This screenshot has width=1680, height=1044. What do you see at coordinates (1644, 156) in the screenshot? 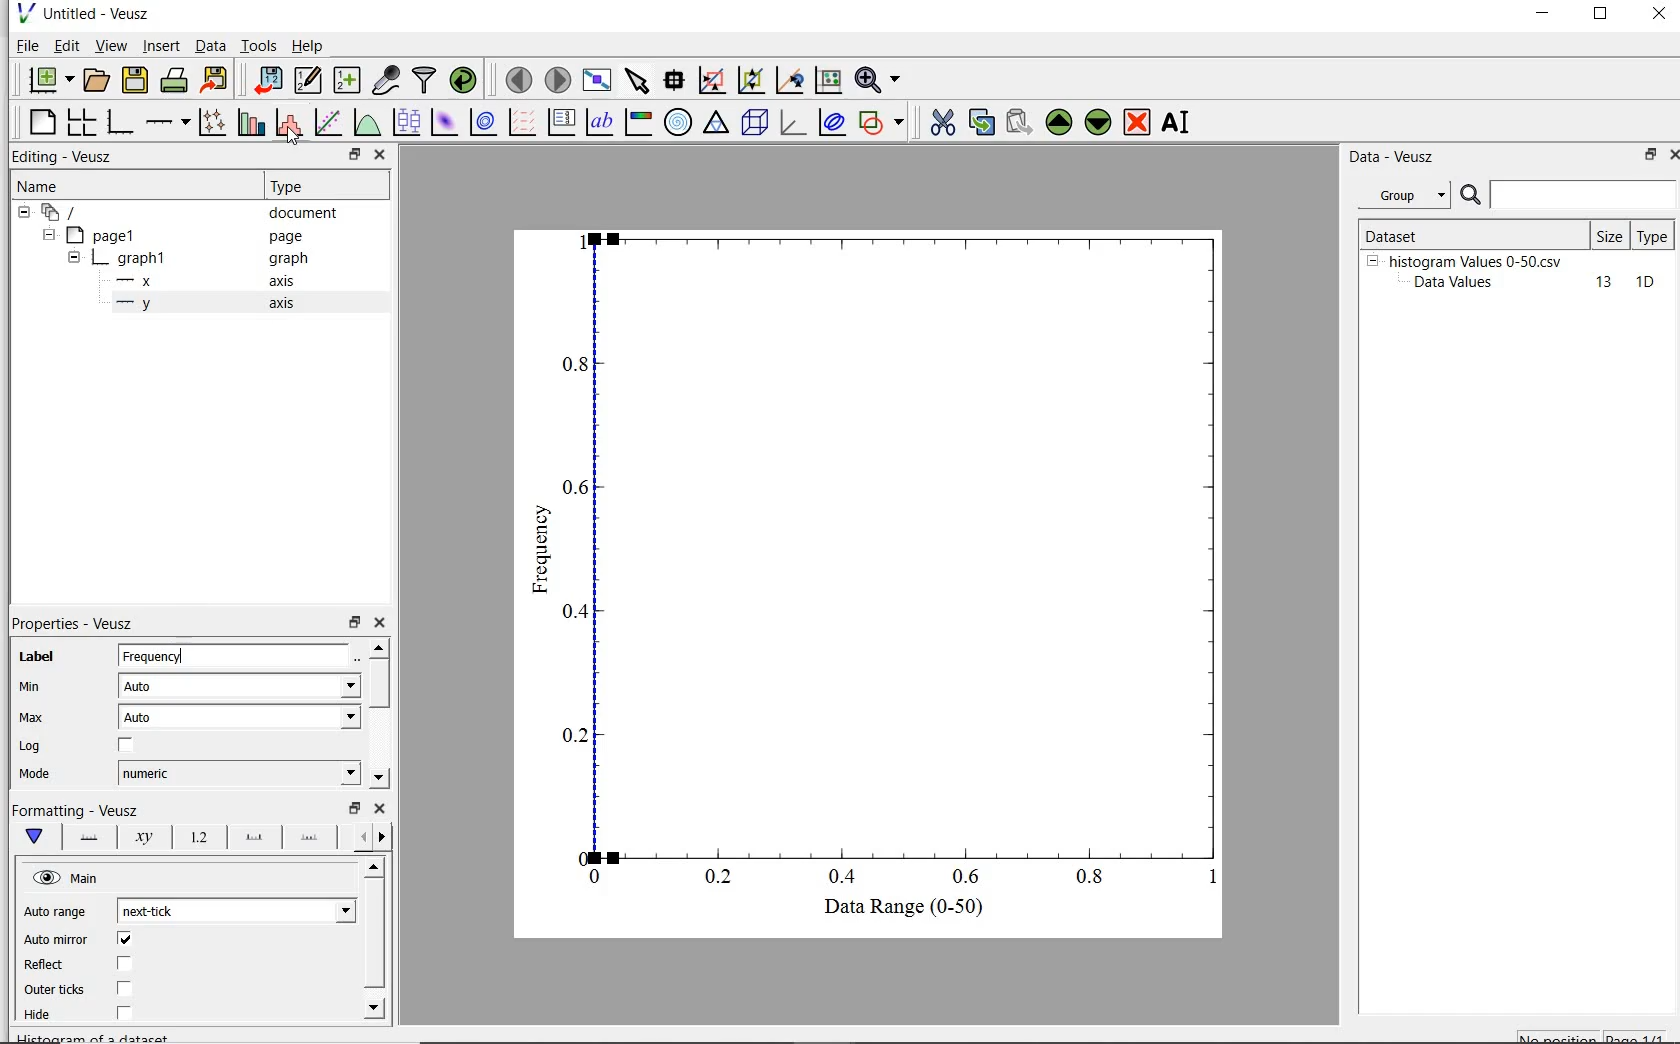
I see `restore down` at bounding box center [1644, 156].